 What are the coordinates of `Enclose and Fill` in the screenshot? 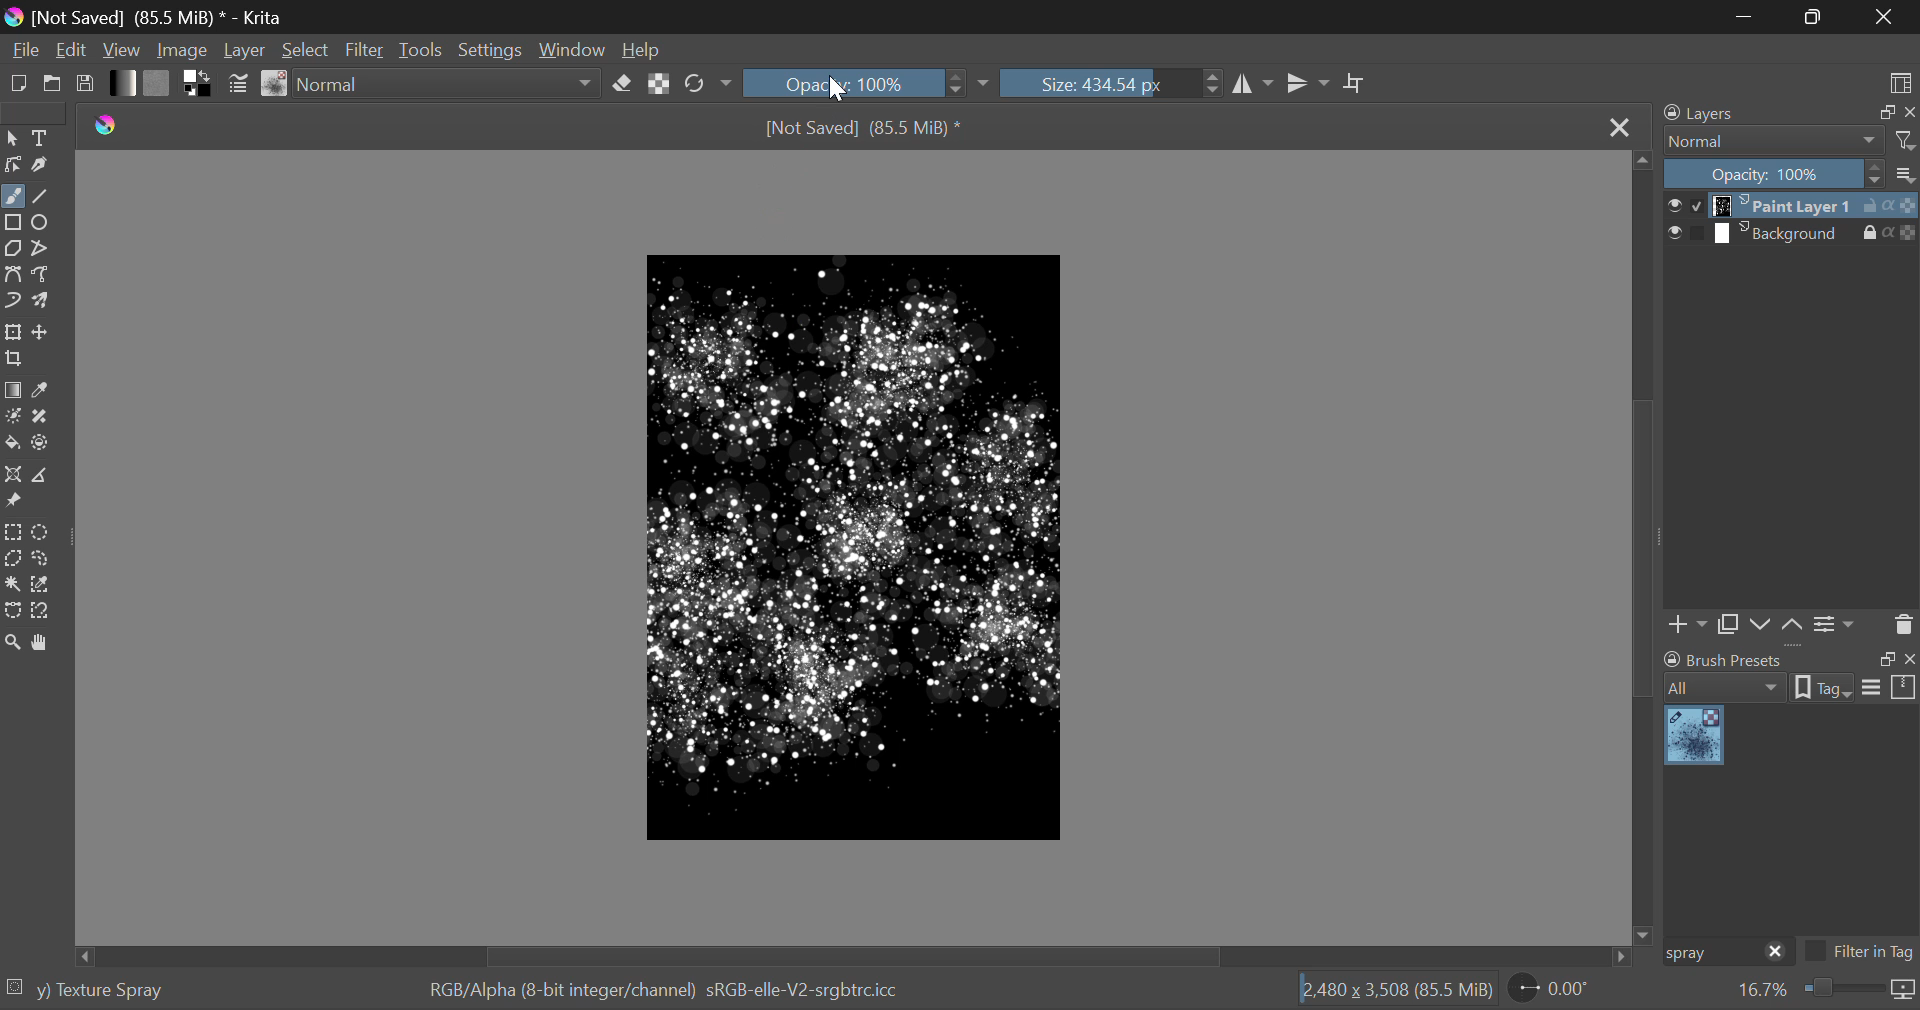 It's located at (41, 445).